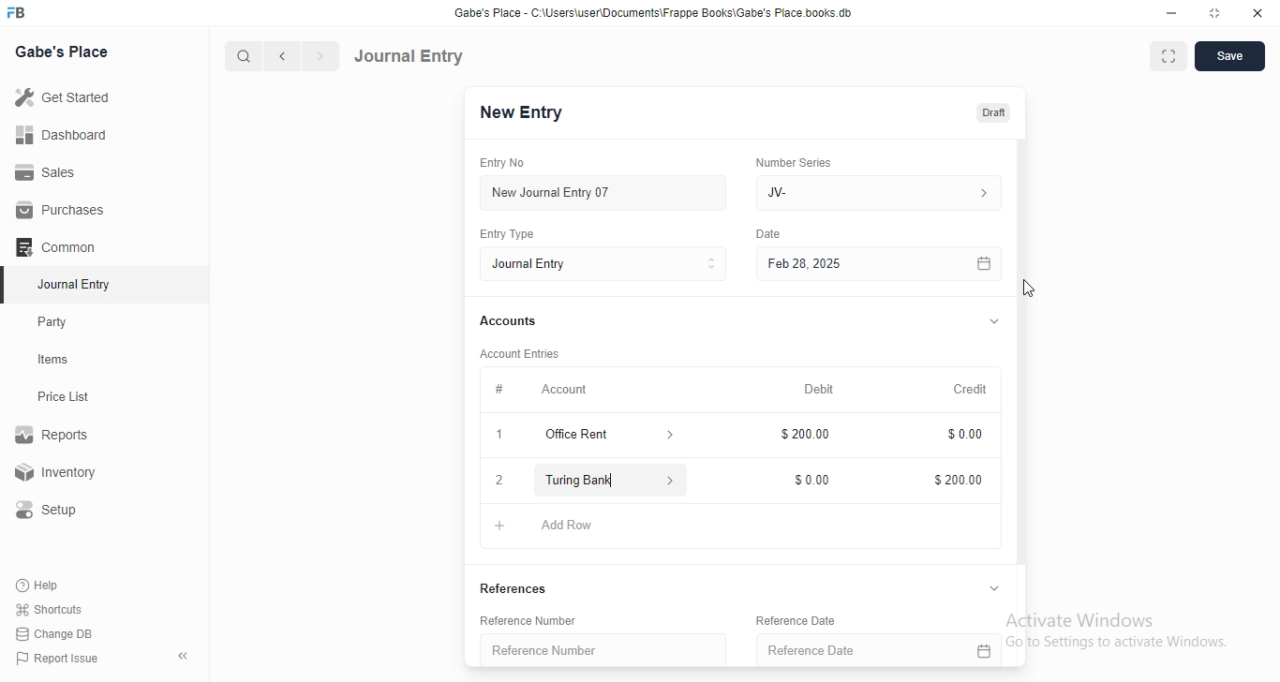 This screenshot has height=682, width=1280. I want to click on restore, so click(1218, 13).